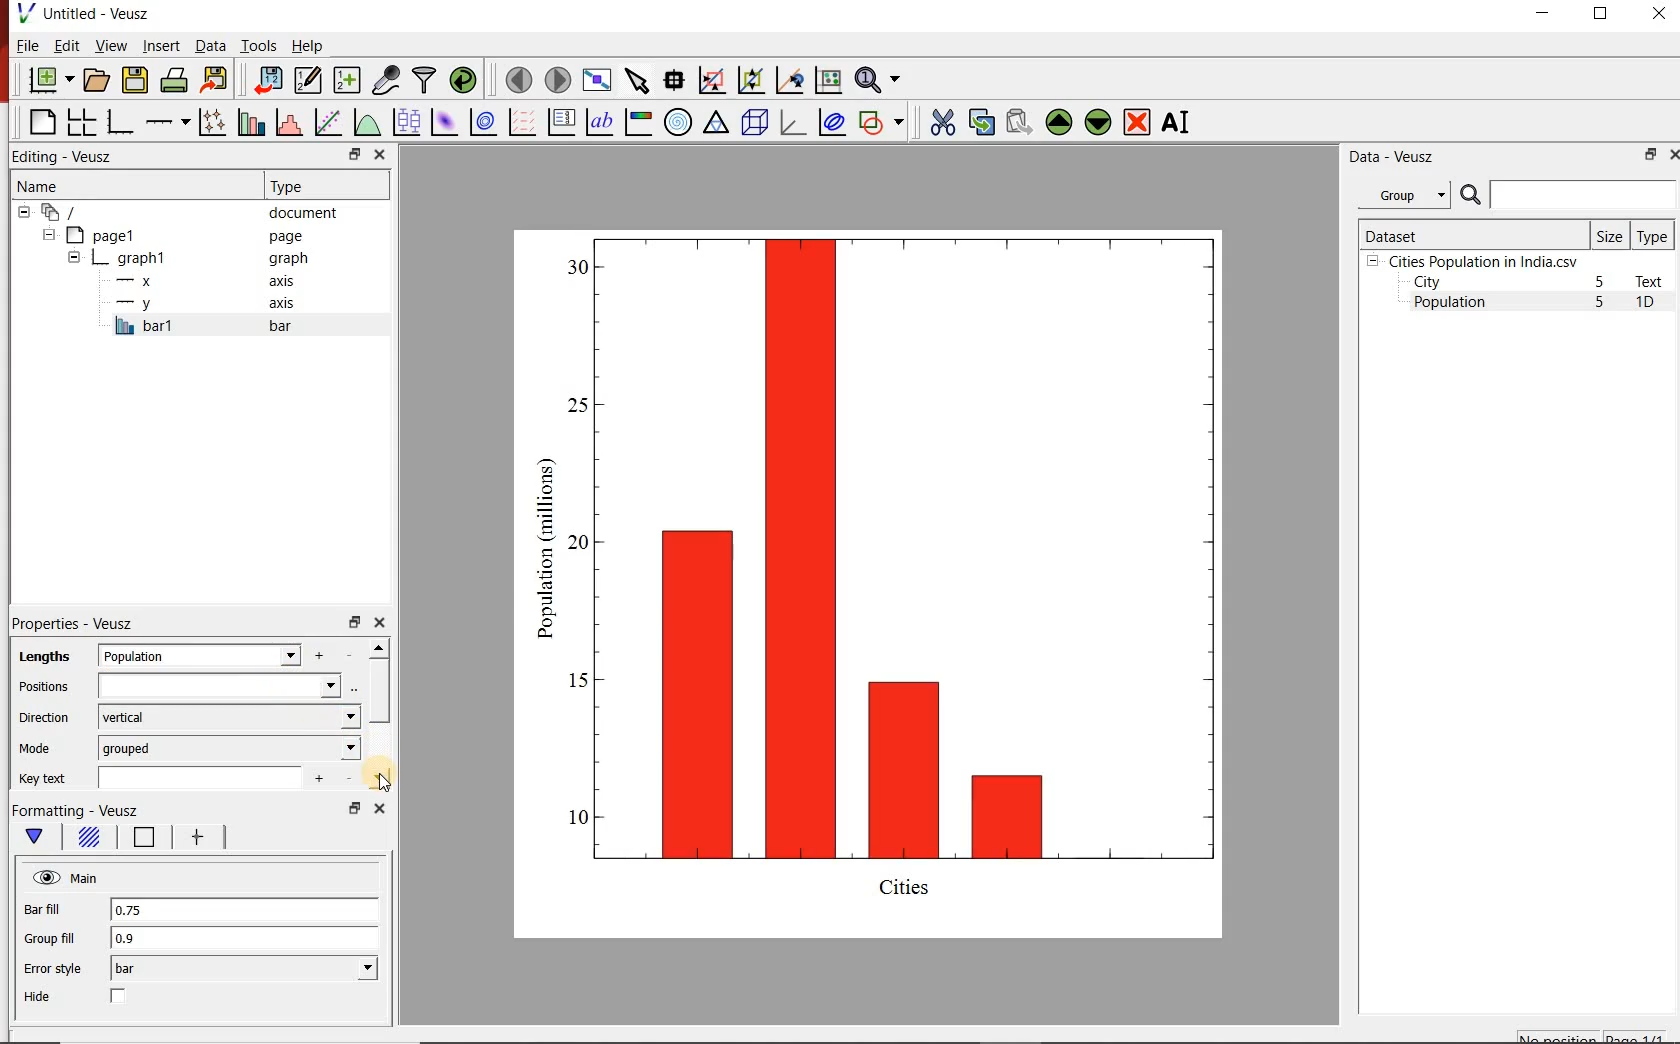  What do you see at coordinates (194, 840) in the screenshot?
I see `Error bar line` at bounding box center [194, 840].